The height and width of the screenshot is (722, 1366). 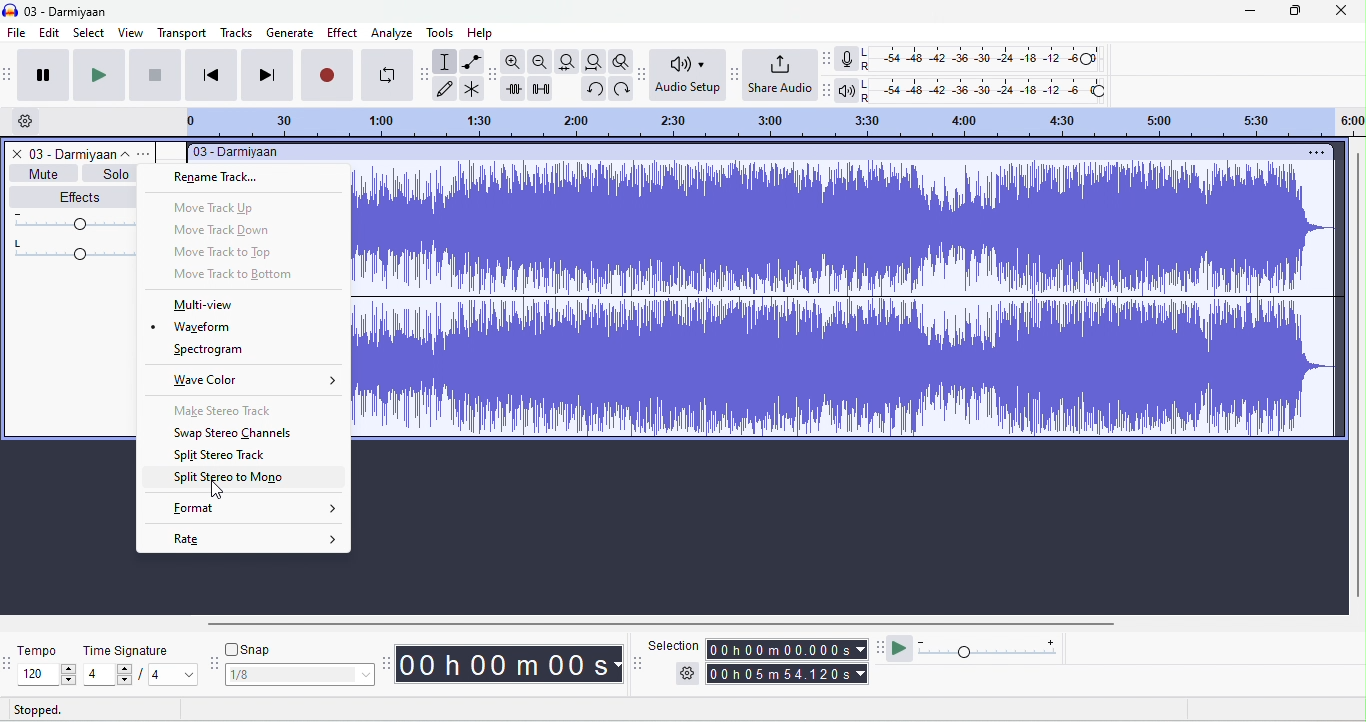 I want to click on file, so click(x=17, y=34).